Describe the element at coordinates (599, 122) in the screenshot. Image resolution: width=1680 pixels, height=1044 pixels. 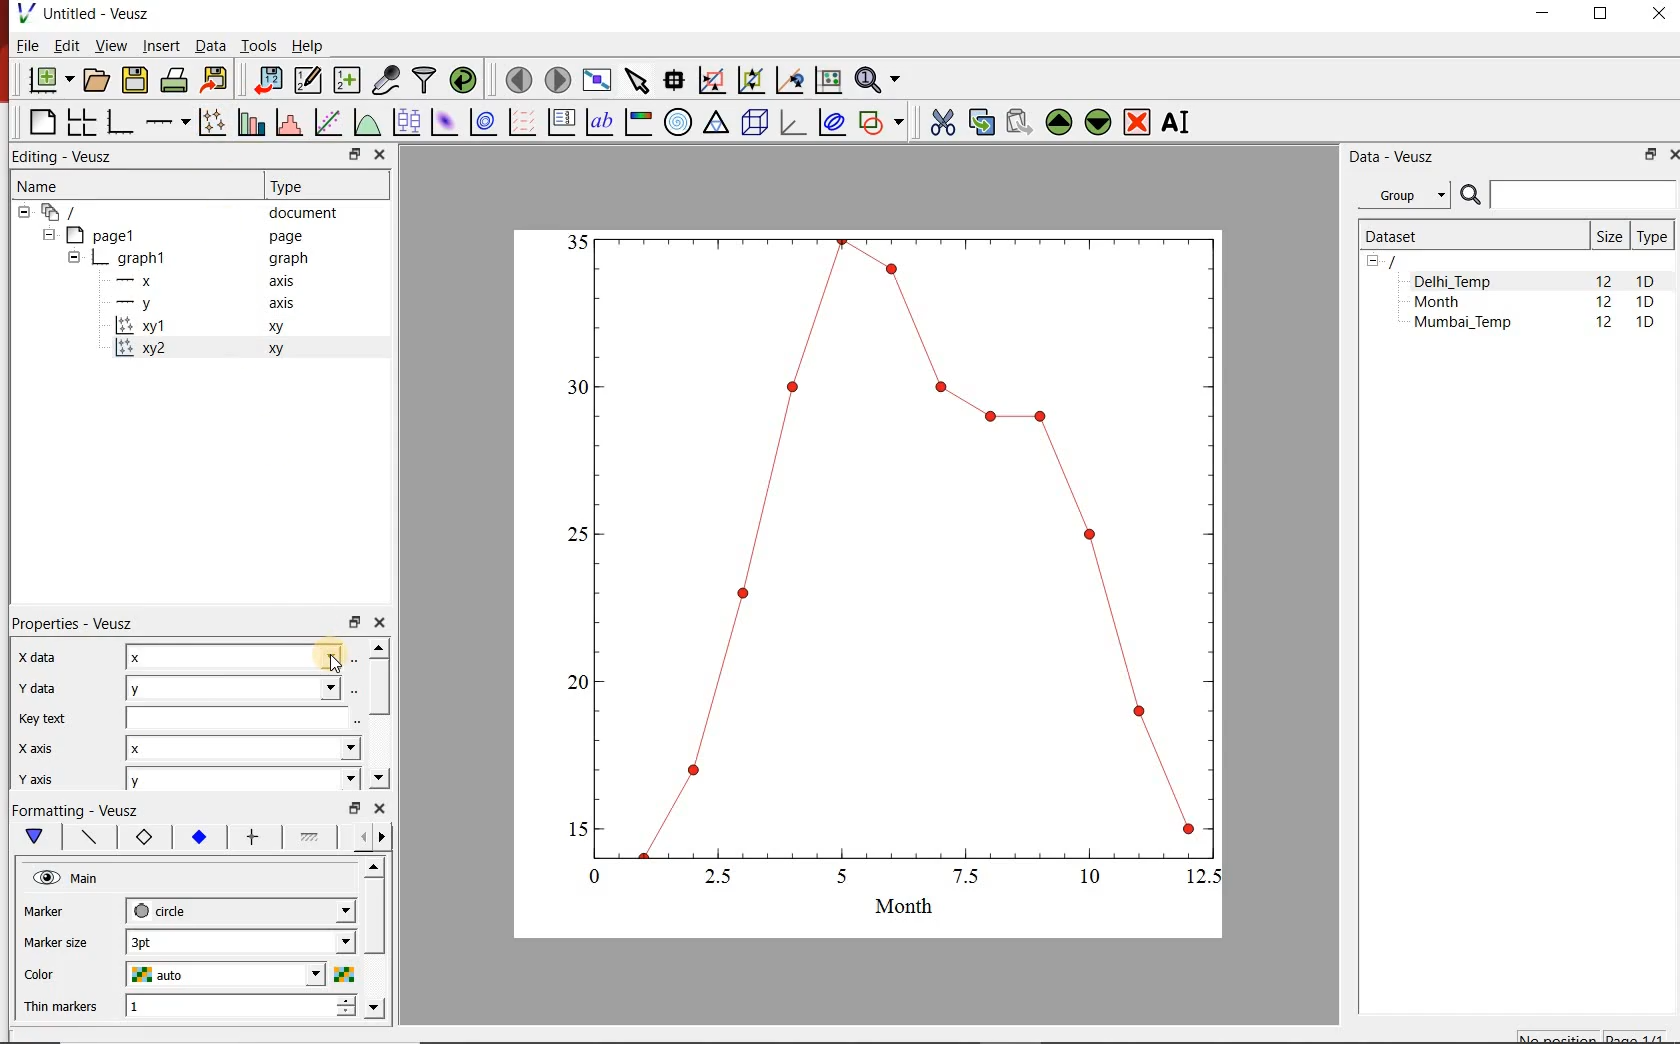
I see `text label` at that location.